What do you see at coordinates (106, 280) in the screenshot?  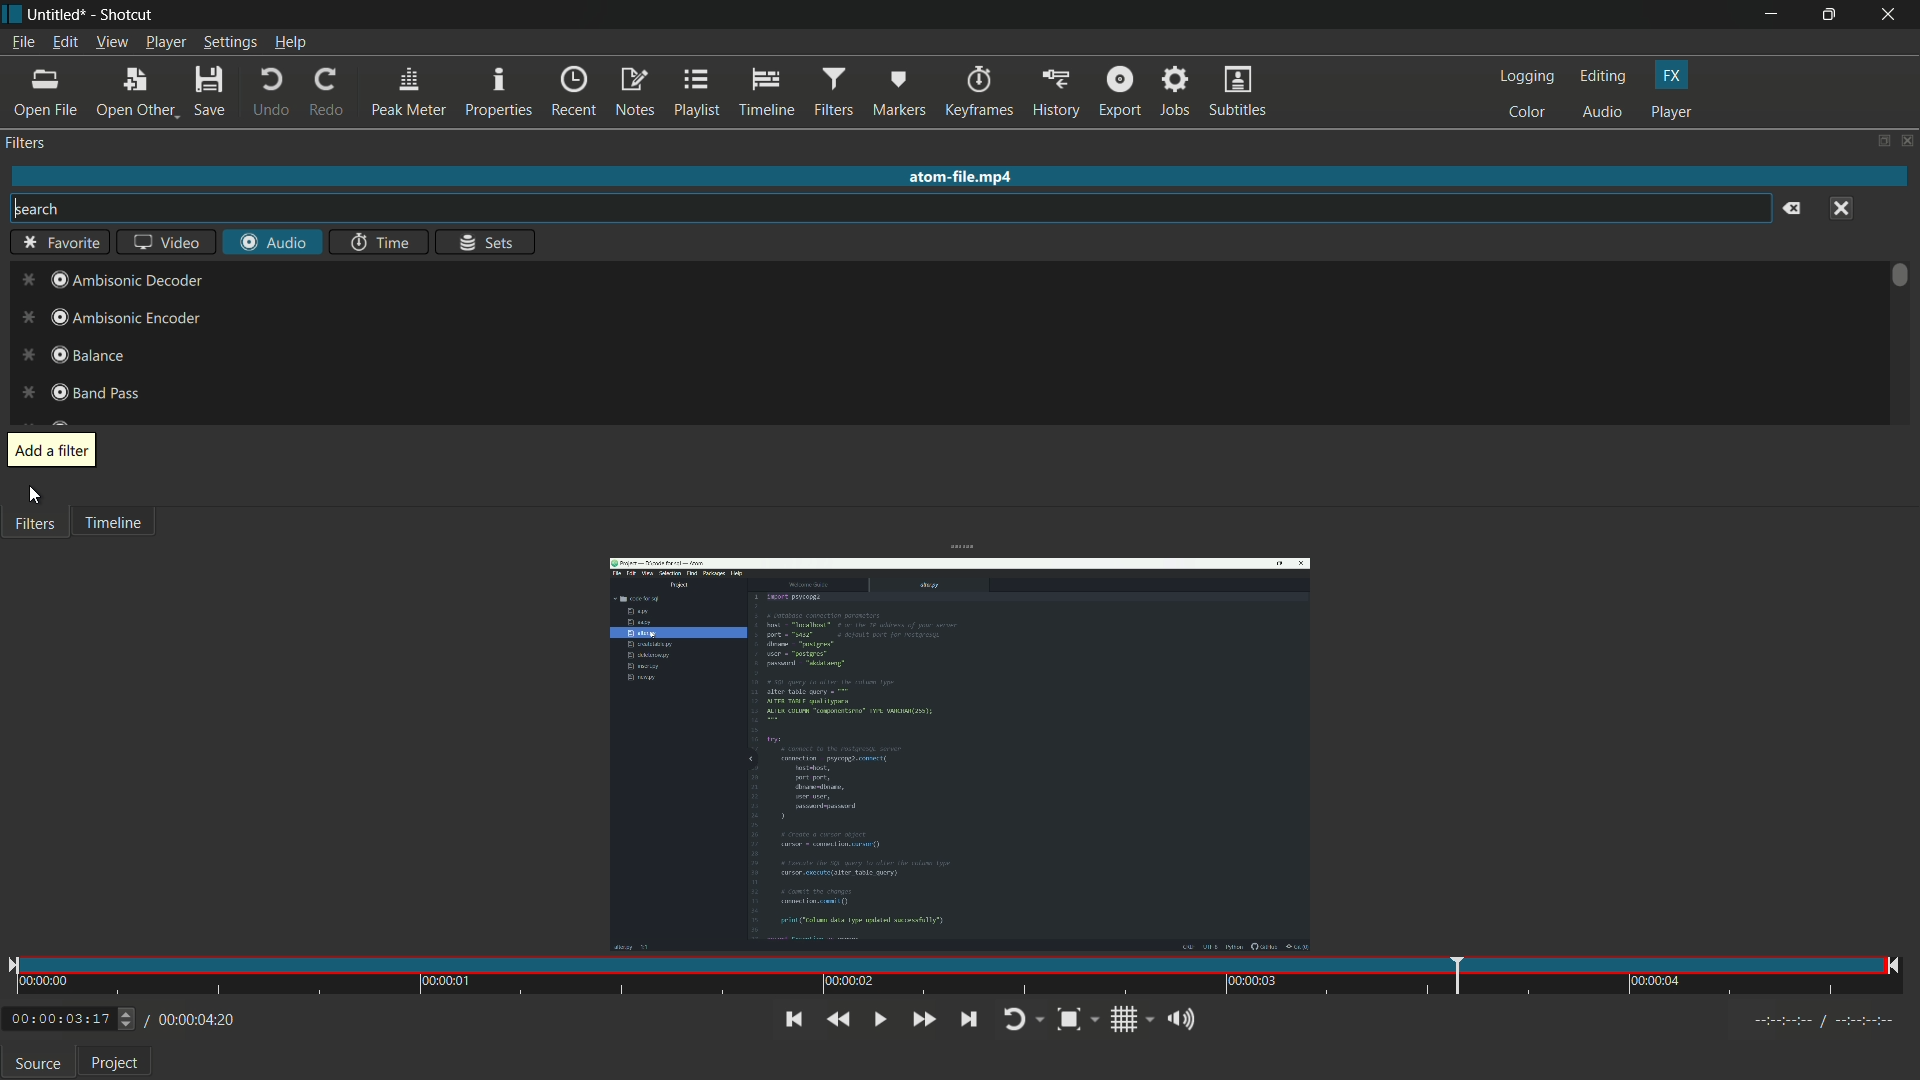 I see `ambisonic decoder` at bounding box center [106, 280].